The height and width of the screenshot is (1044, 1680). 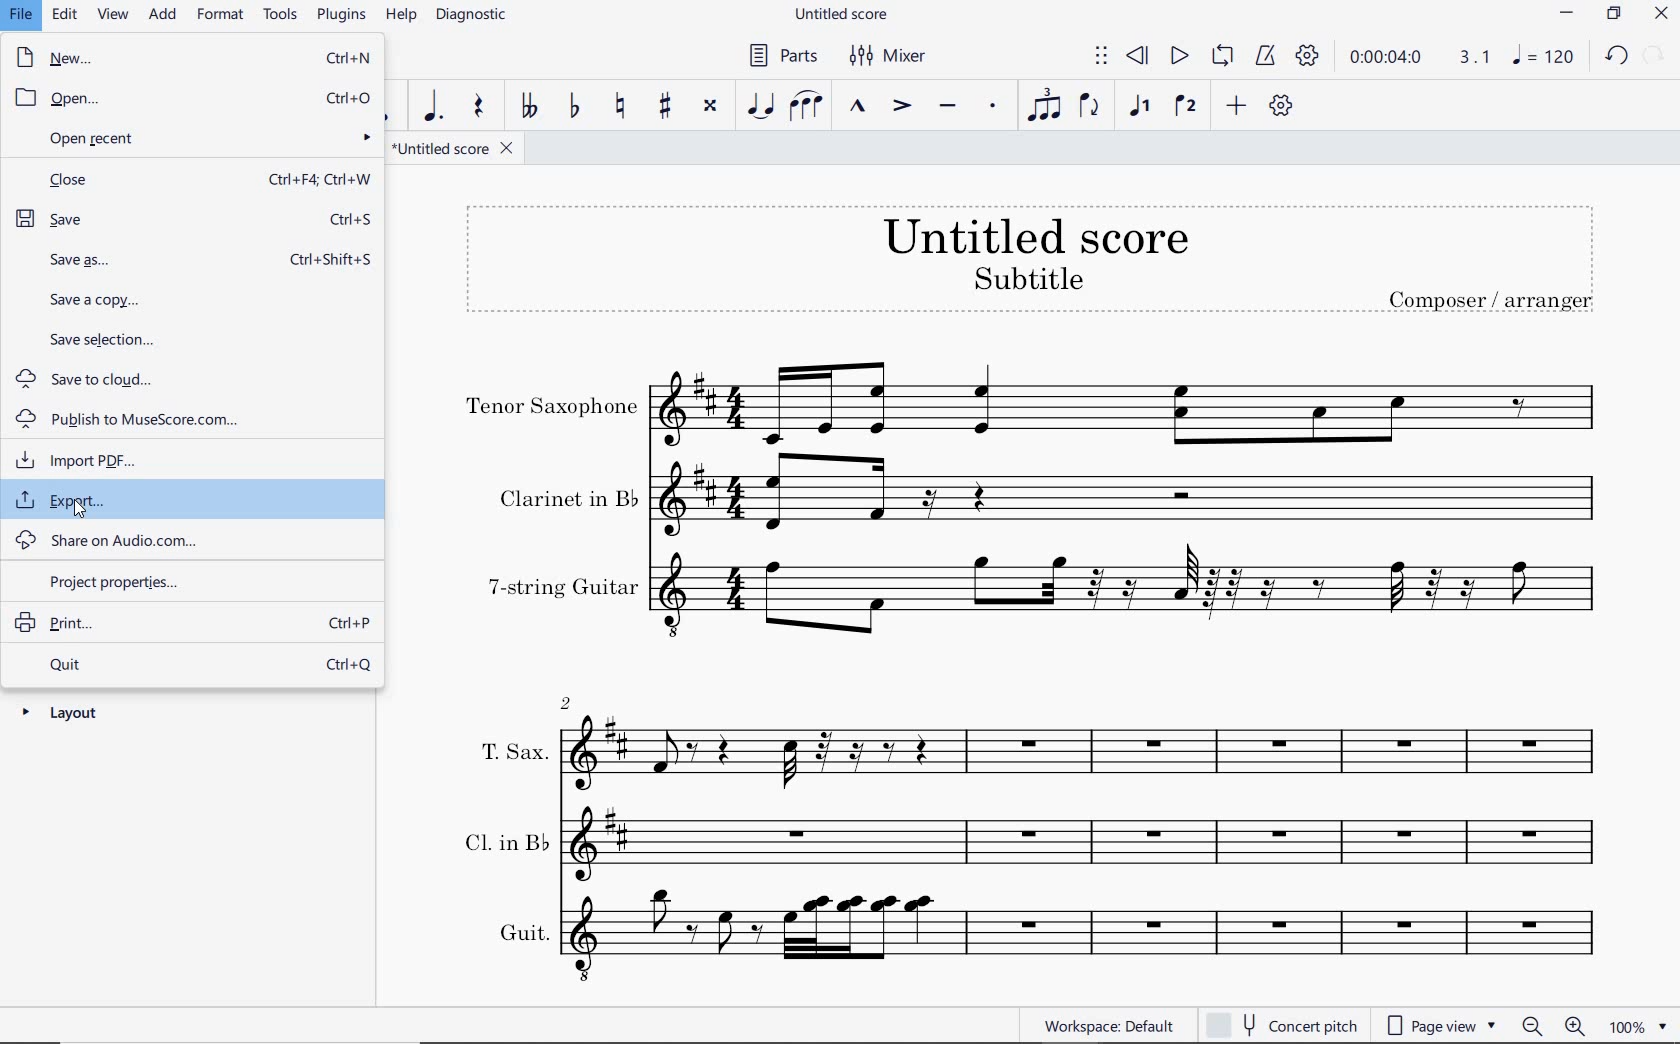 What do you see at coordinates (164, 16) in the screenshot?
I see `ADD` at bounding box center [164, 16].